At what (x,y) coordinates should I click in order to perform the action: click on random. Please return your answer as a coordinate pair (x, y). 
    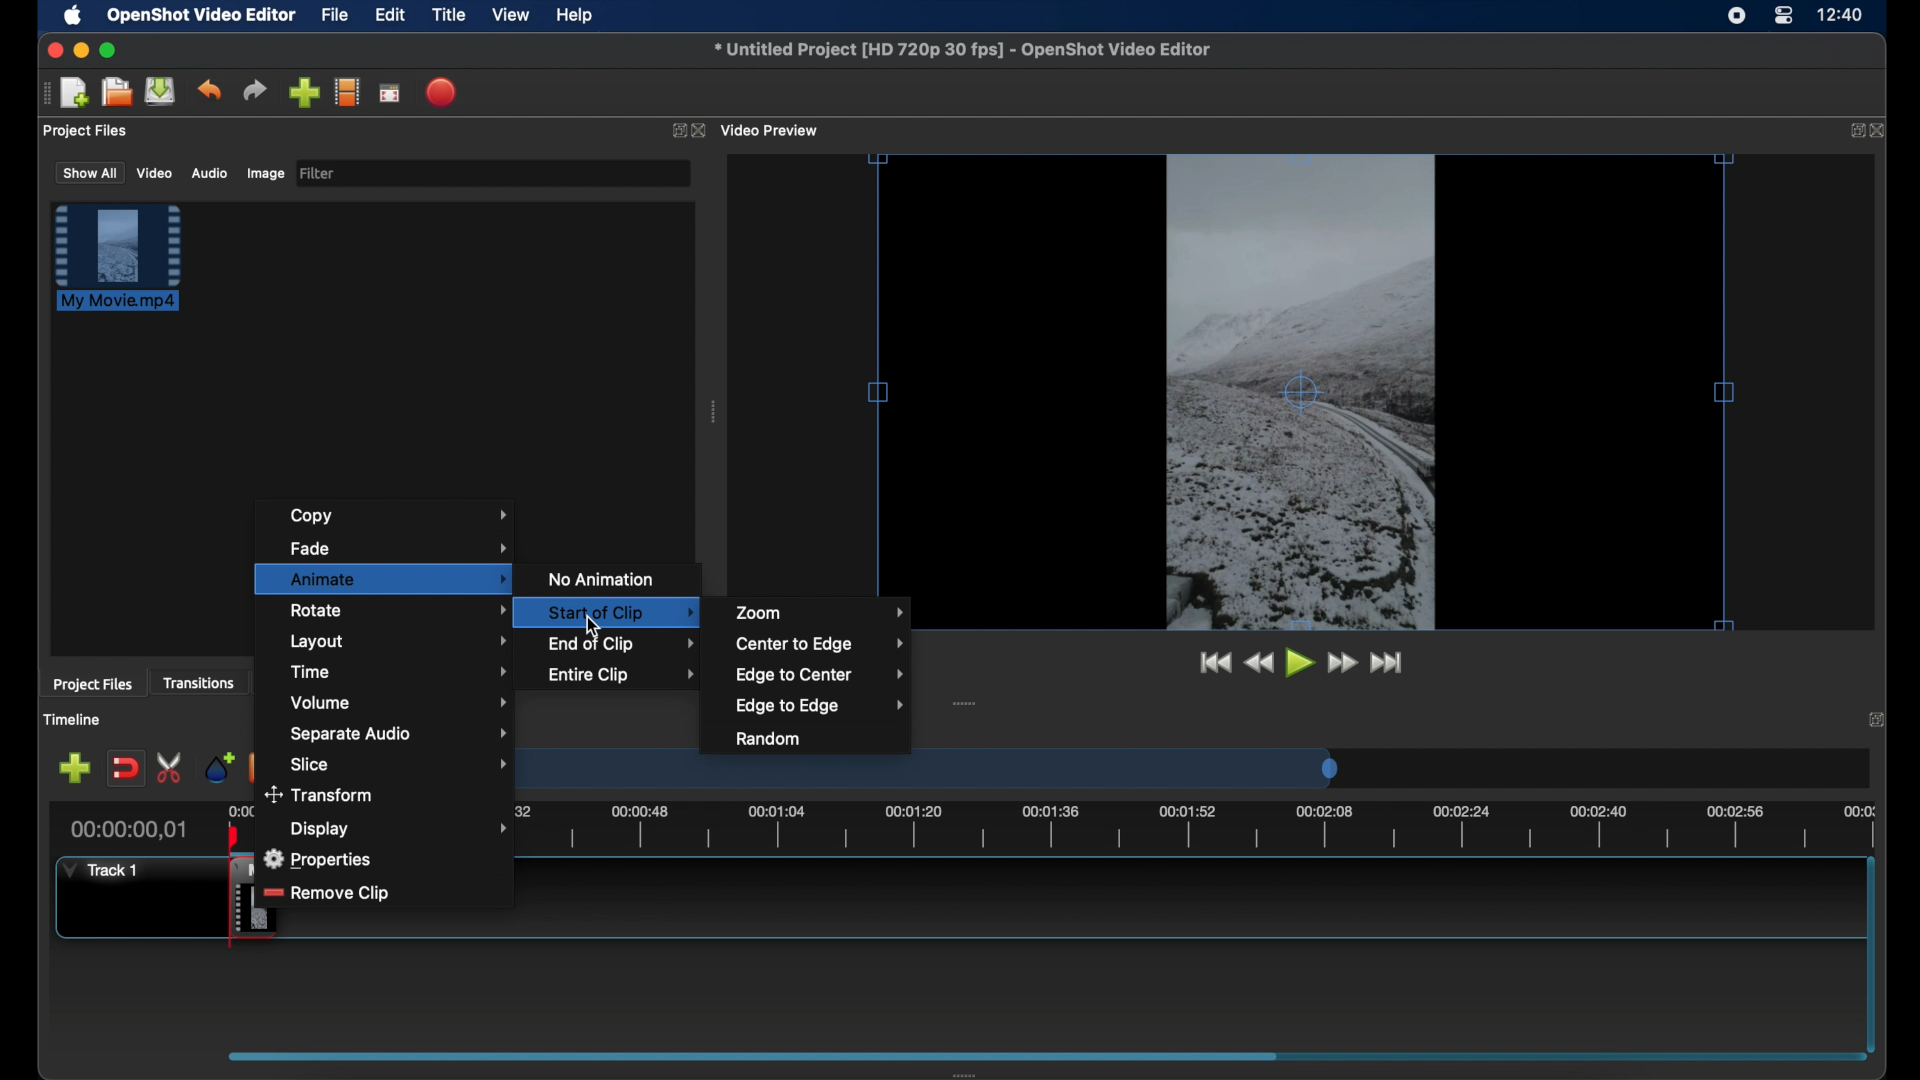
    Looking at the image, I should click on (768, 739).